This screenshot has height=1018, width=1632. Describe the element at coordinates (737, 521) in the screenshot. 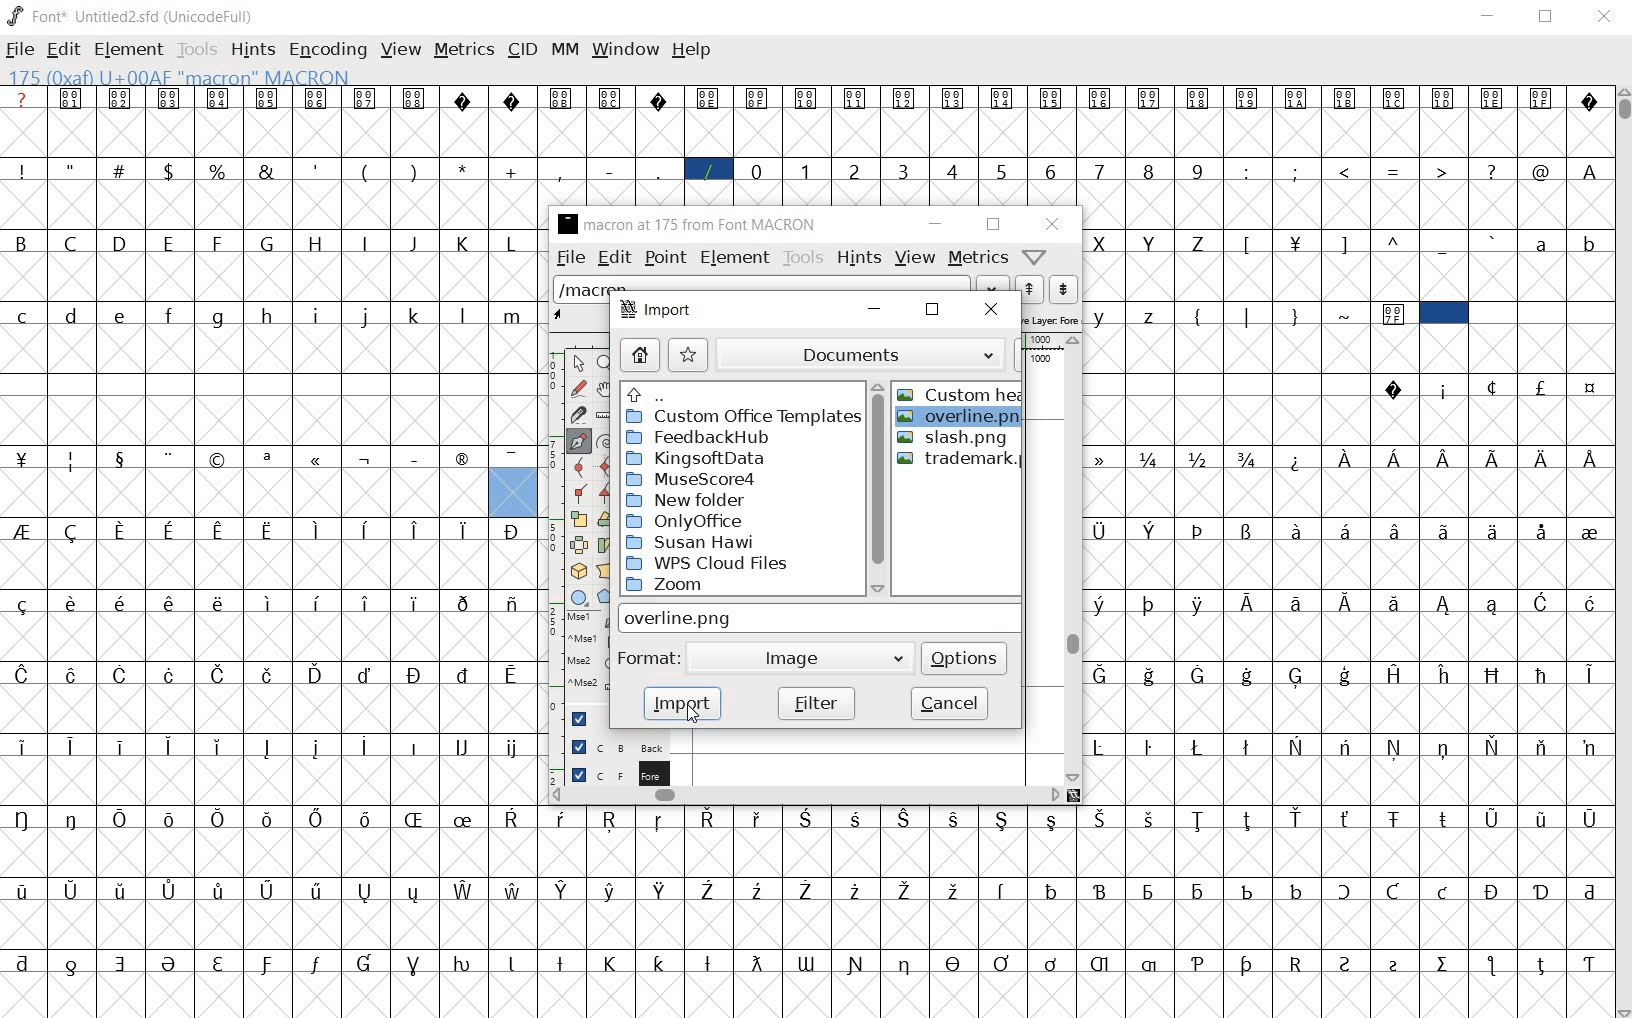

I see `OnlyOffice` at that location.